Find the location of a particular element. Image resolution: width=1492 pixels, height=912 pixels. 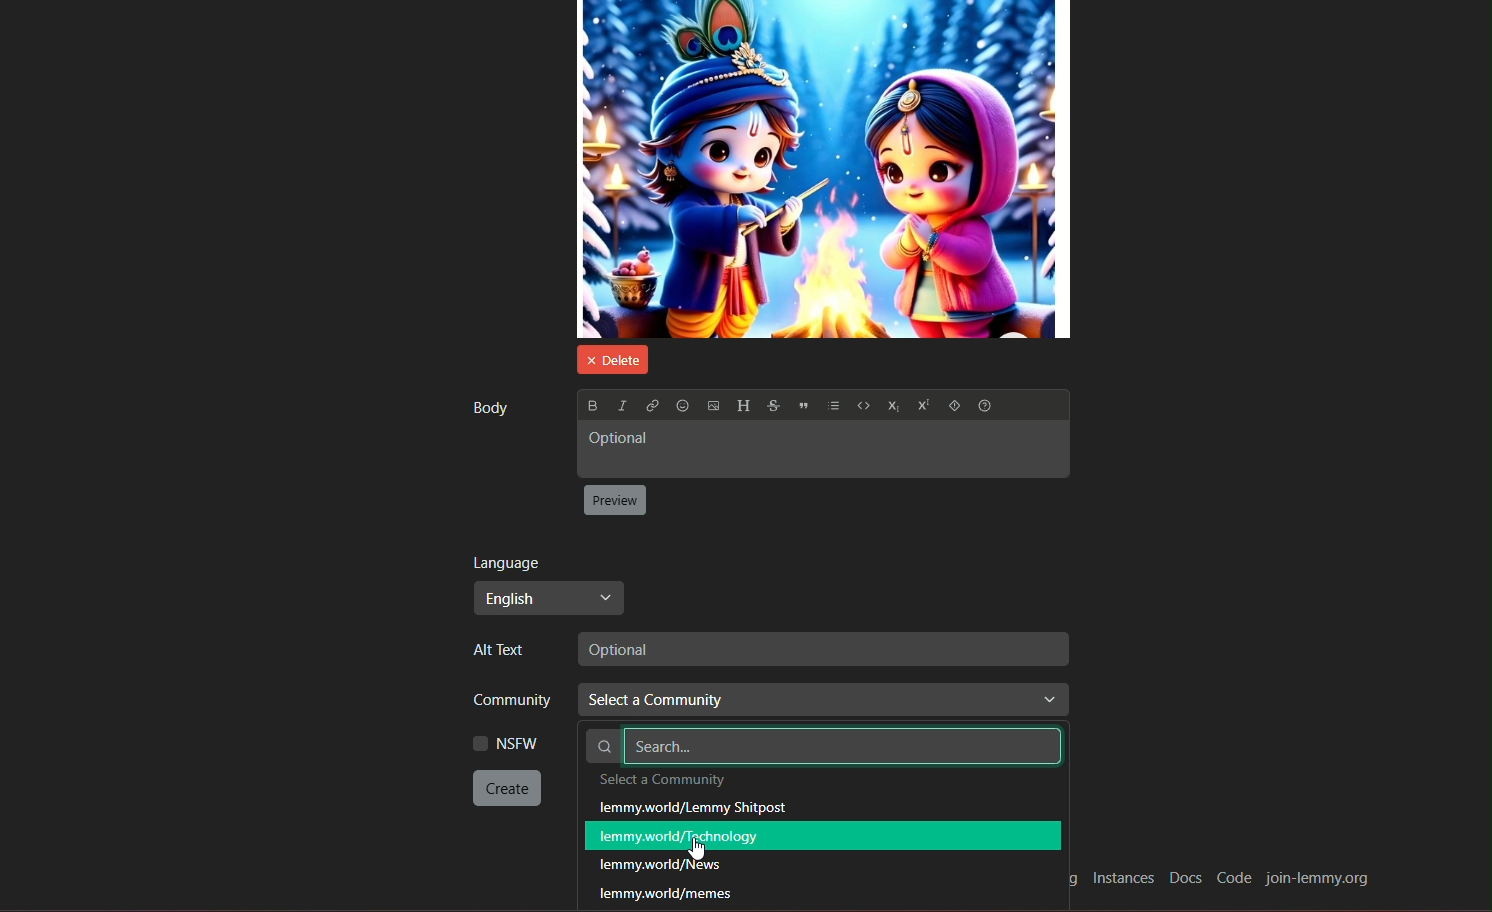

Delete is located at coordinates (609, 358).